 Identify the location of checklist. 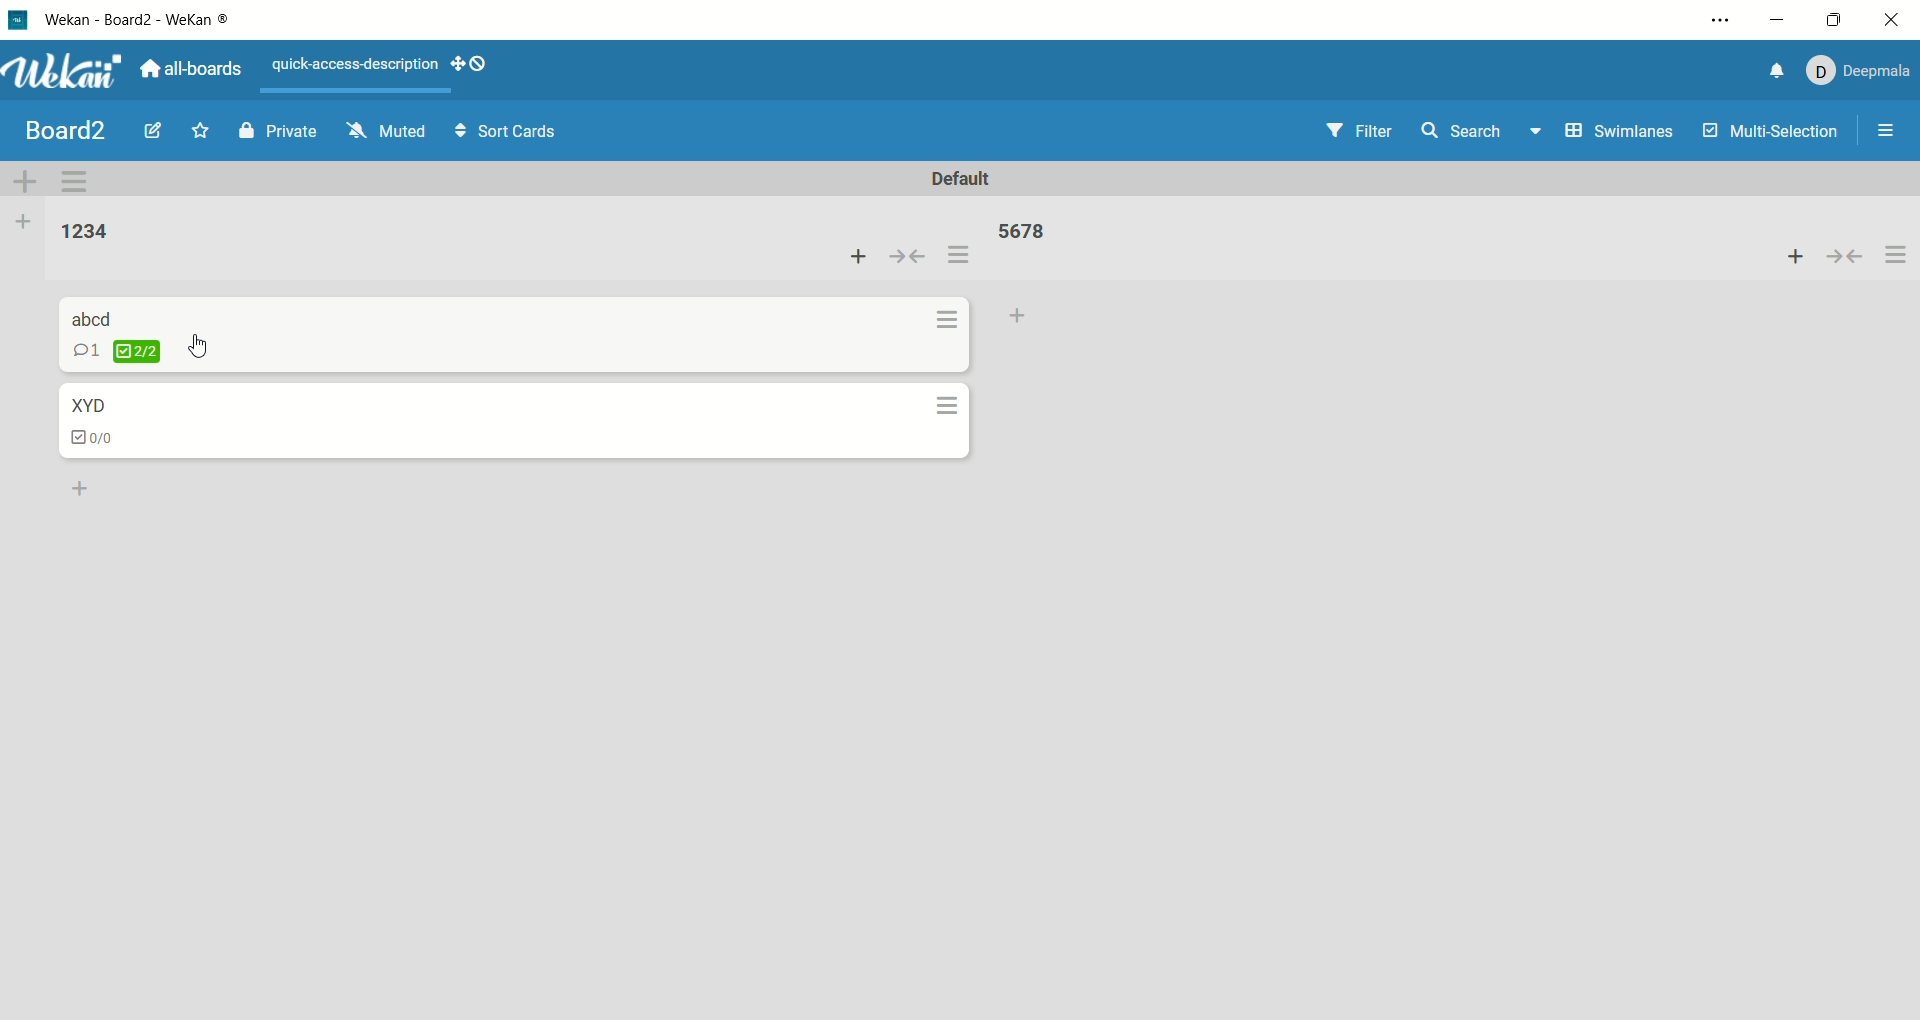
(137, 352).